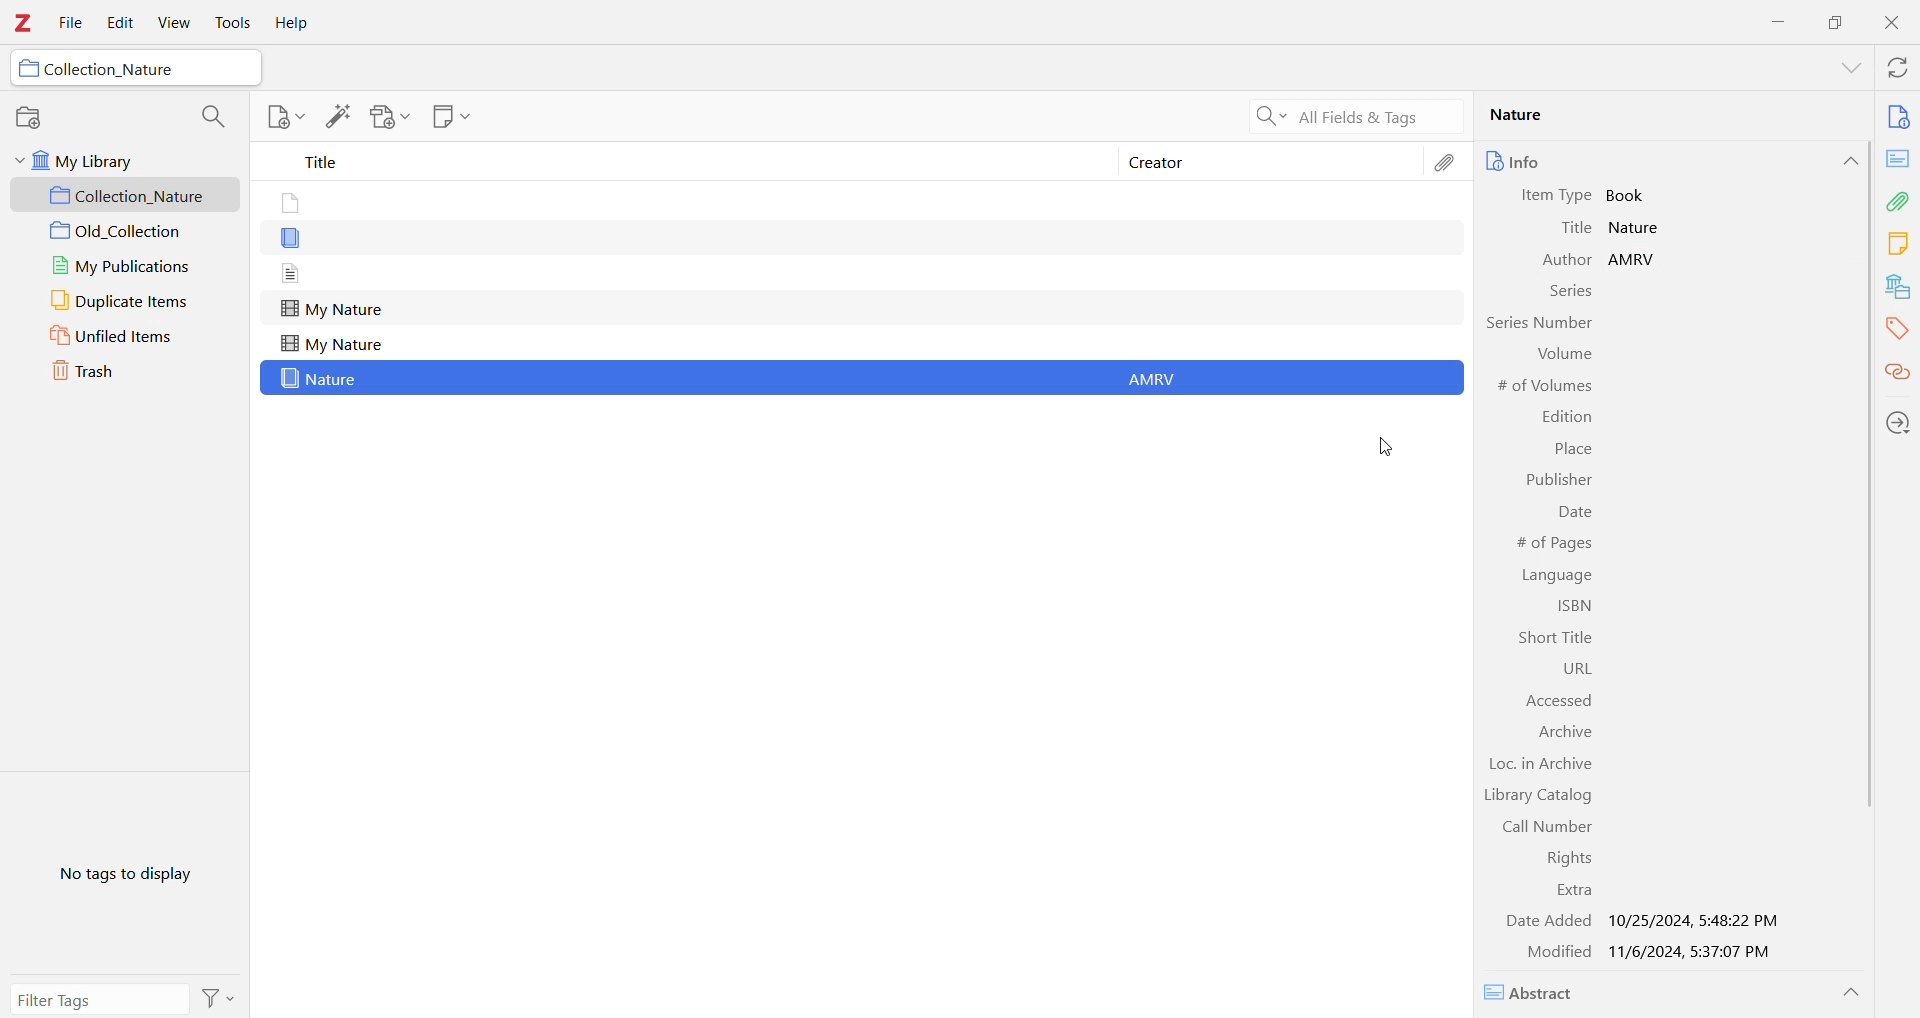  What do you see at coordinates (1567, 417) in the screenshot?
I see `Edition` at bounding box center [1567, 417].